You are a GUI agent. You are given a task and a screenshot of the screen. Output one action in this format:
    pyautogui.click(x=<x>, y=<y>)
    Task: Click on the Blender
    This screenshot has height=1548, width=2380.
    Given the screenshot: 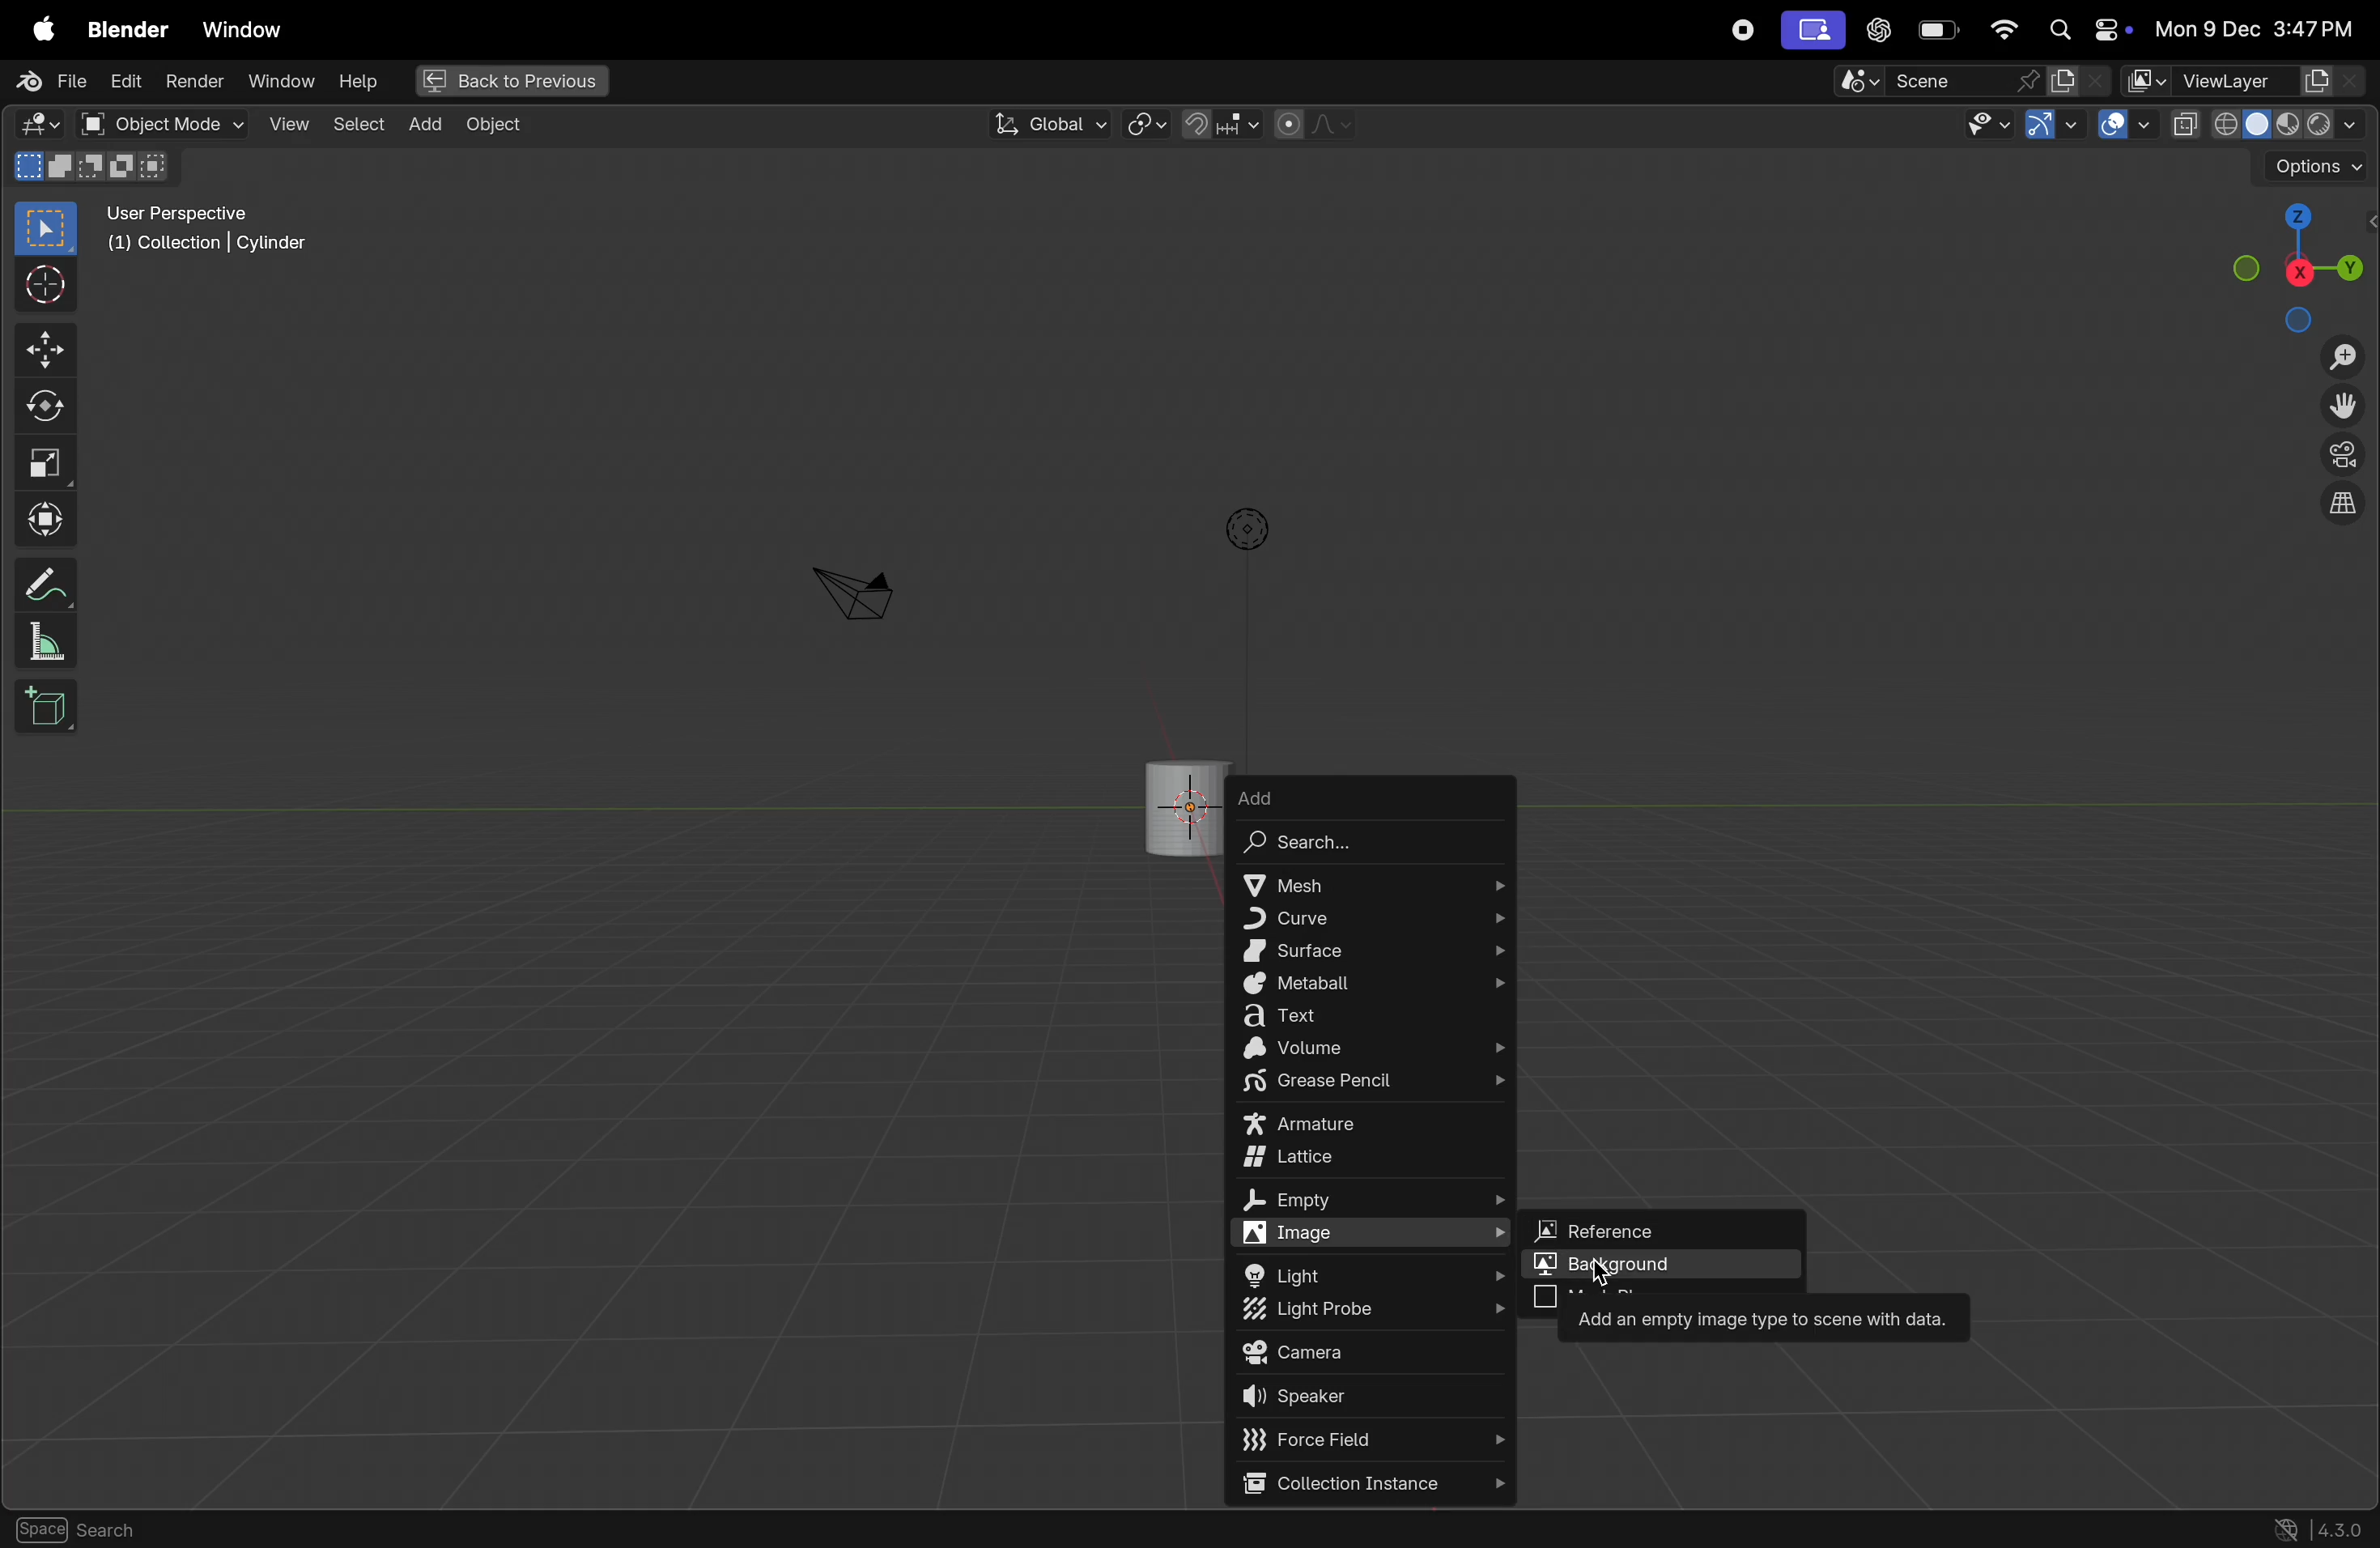 What is the action you would take?
    pyautogui.click(x=121, y=25)
    